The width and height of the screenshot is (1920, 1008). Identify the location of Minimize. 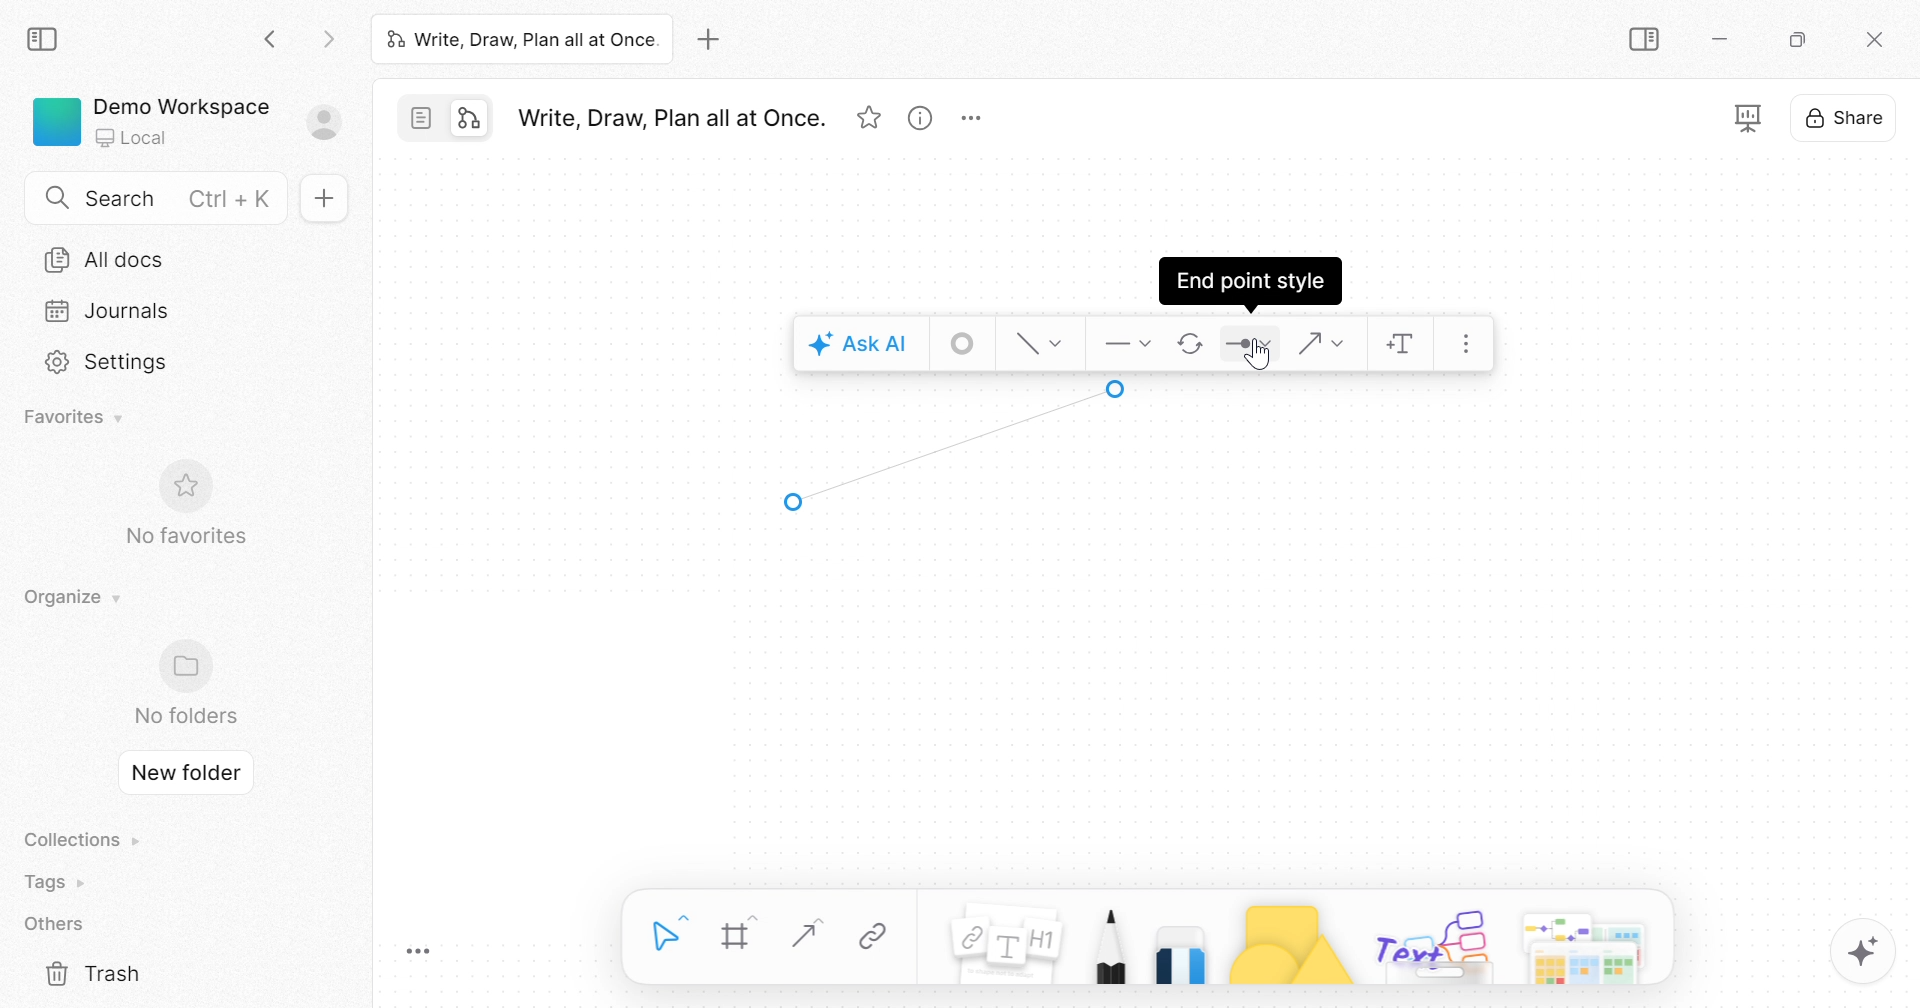
(1726, 43).